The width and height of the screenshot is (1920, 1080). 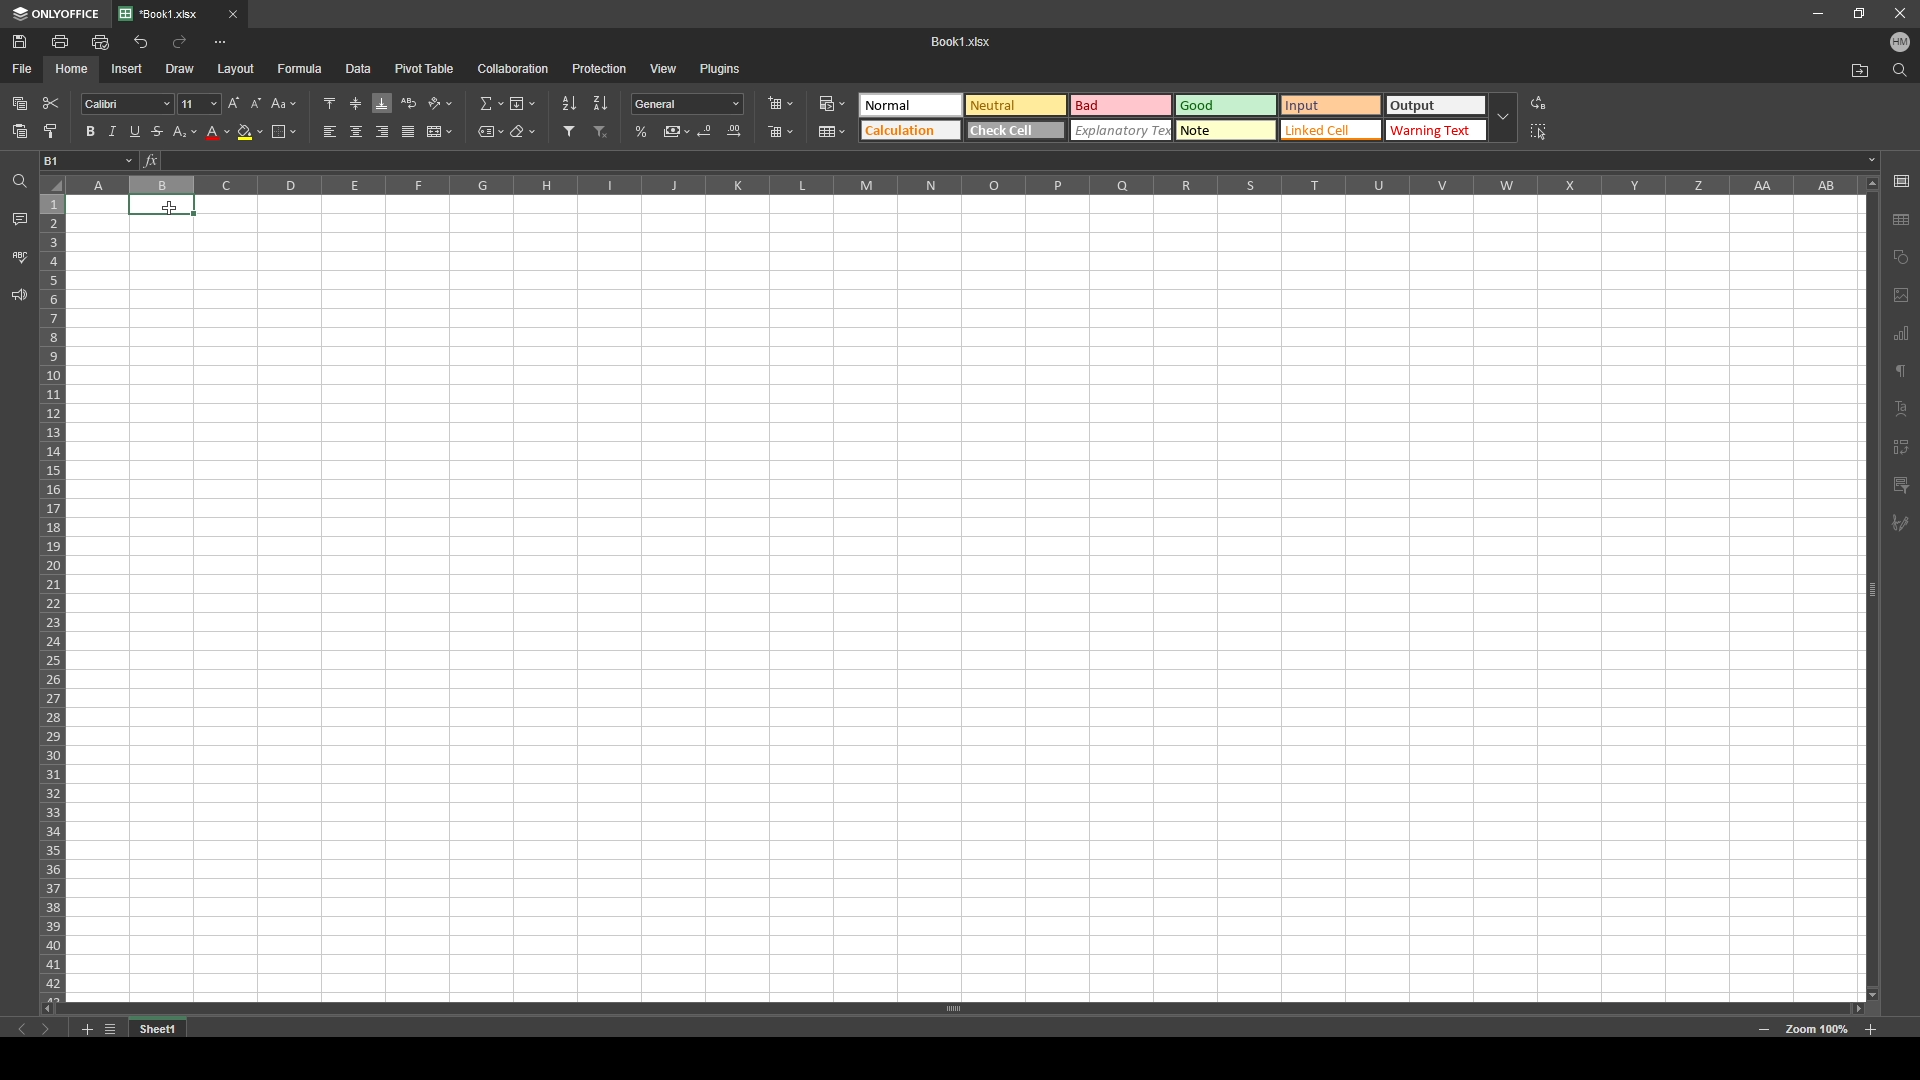 I want to click on select all, so click(x=1540, y=132).